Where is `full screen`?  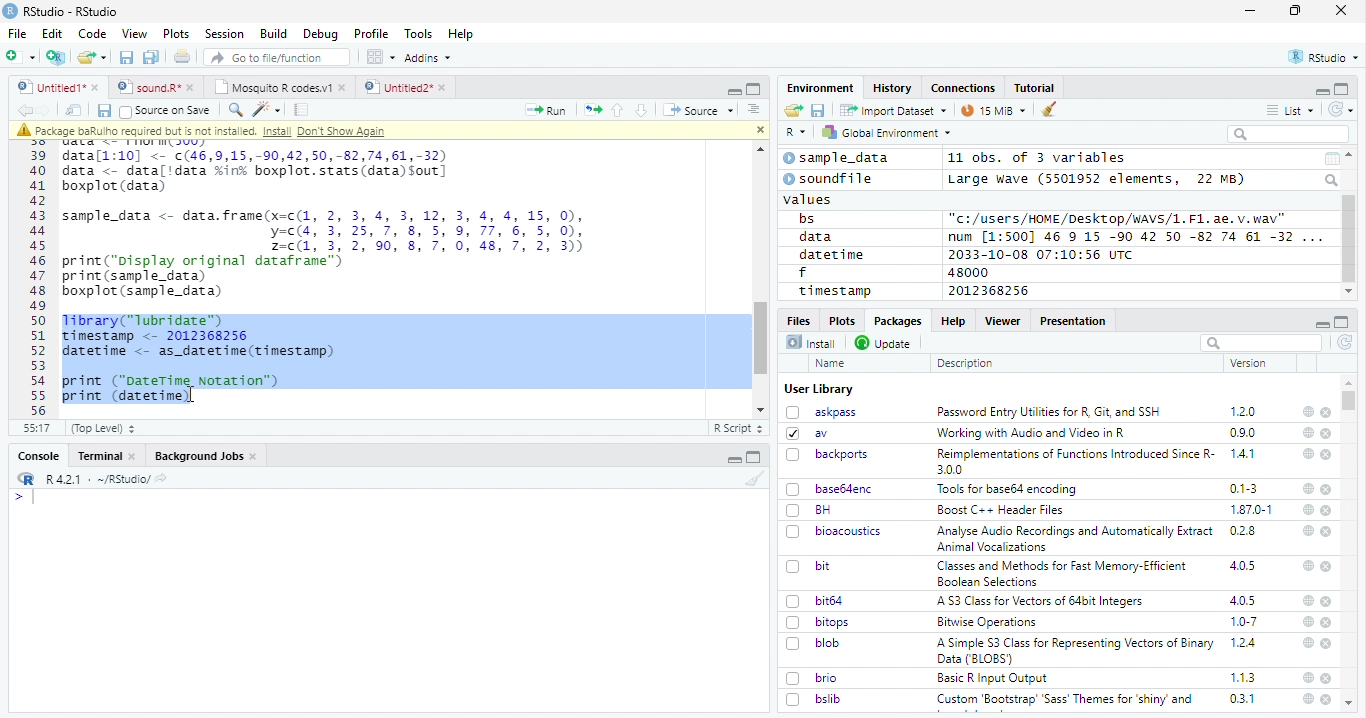
full screen is located at coordinates (1342, 89).